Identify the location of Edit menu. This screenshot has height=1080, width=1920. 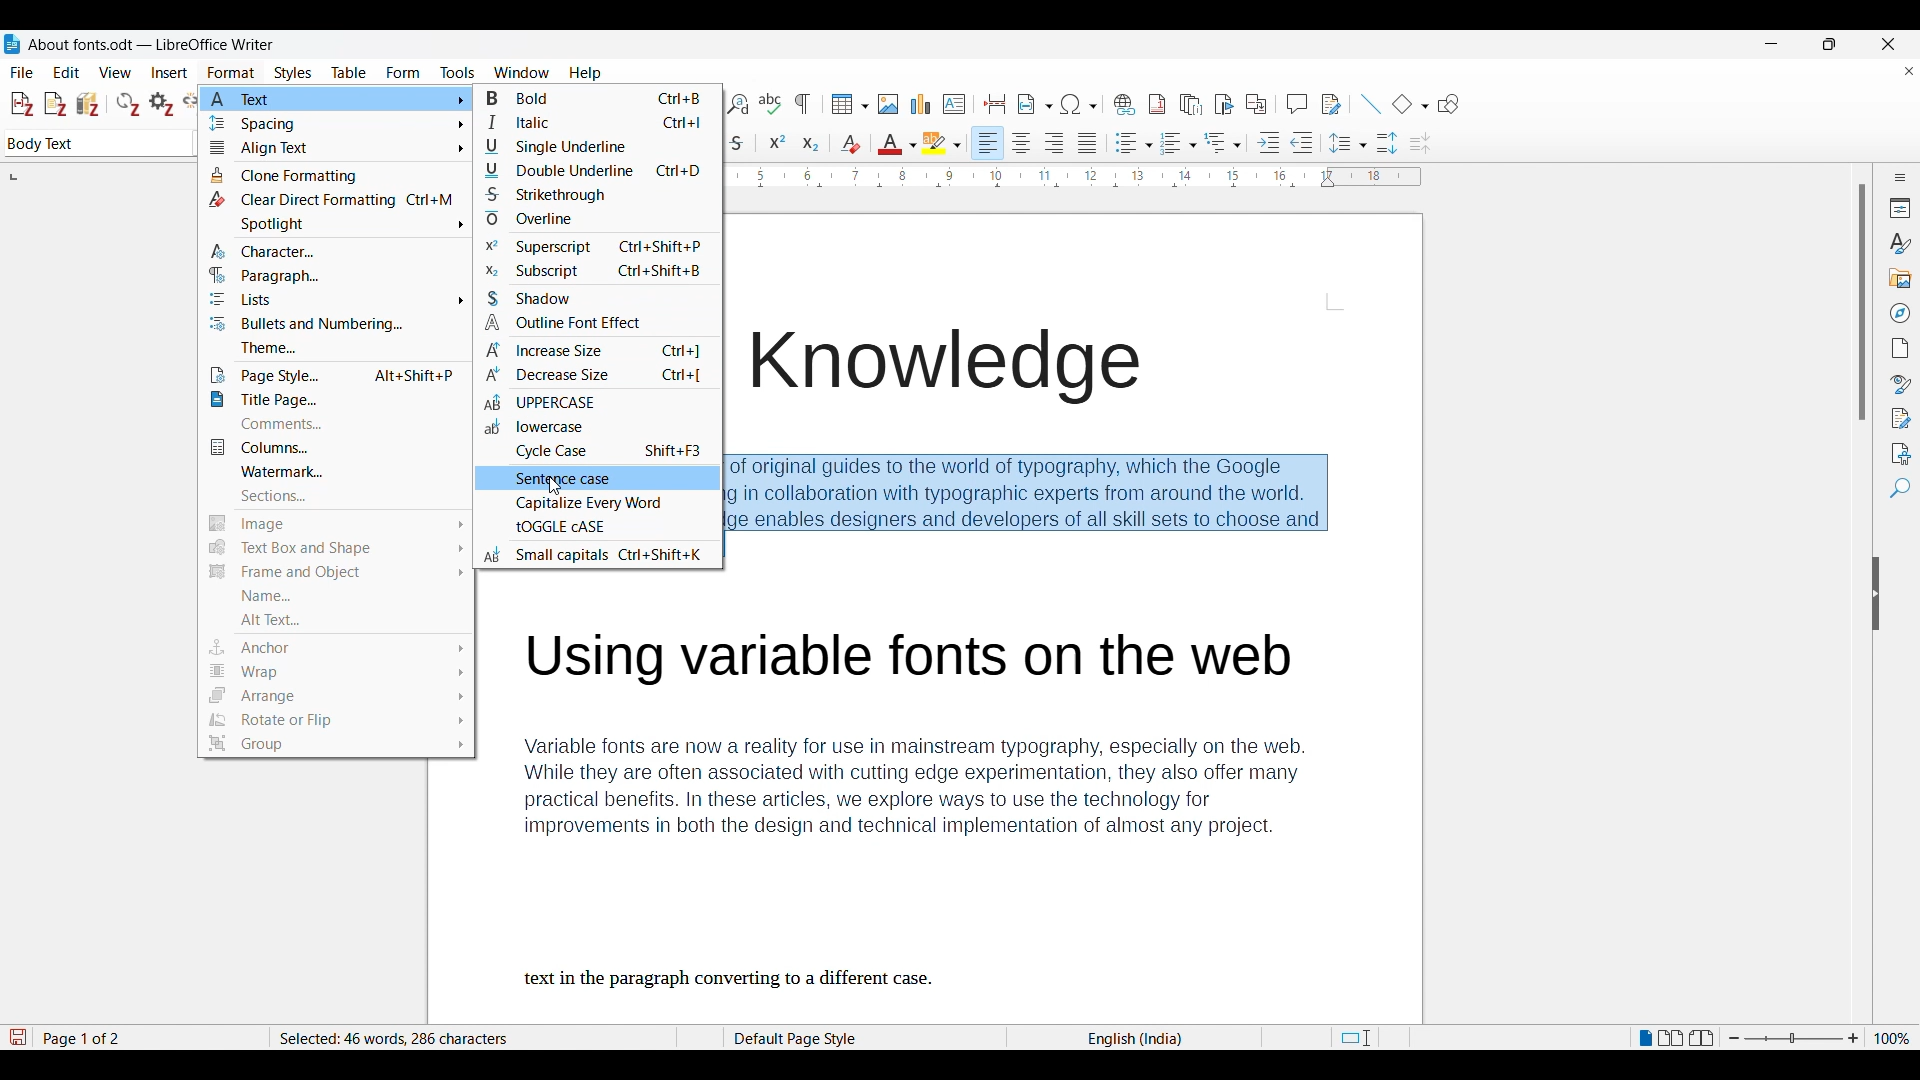
(66, 72).